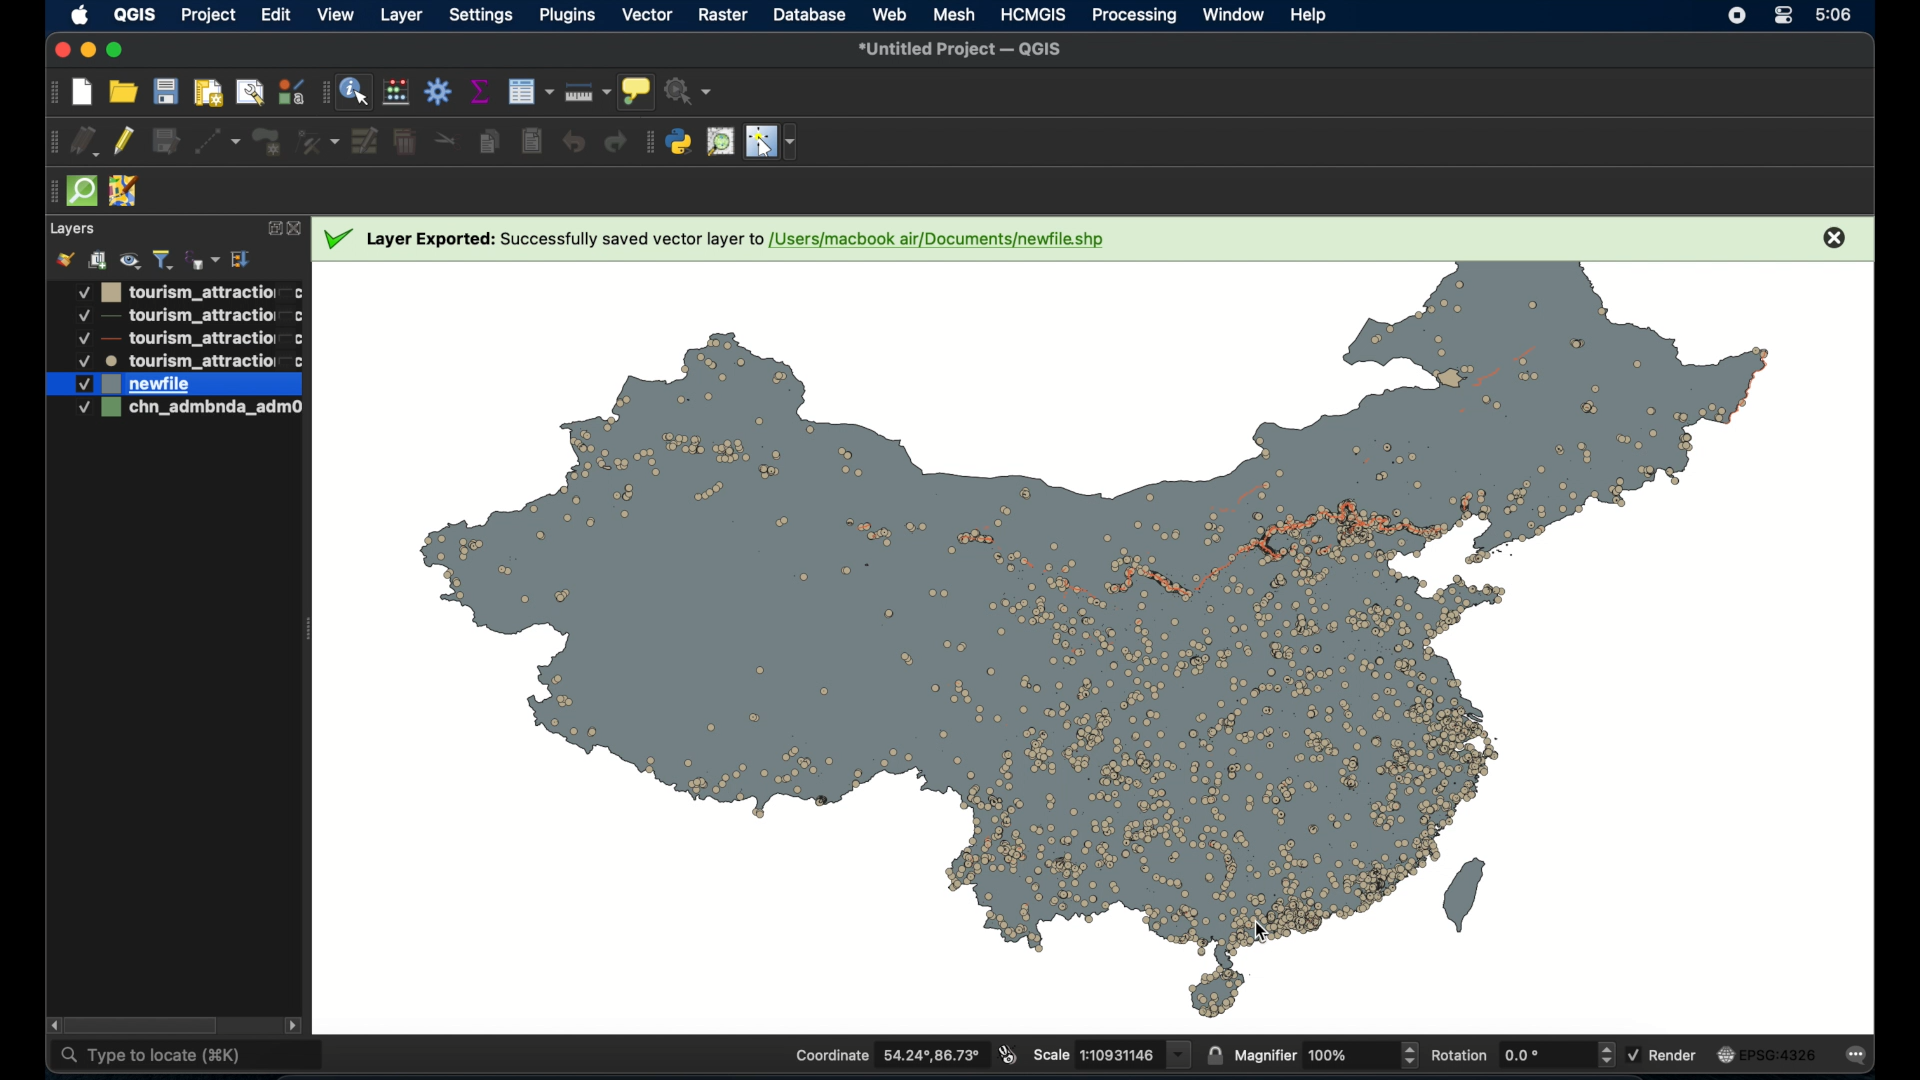 The height and width of the screenshot is (1080, 1920). Describe the element at coordinates (174, 384) in the screenshot. I see `layer 5 highlighted` at that location.